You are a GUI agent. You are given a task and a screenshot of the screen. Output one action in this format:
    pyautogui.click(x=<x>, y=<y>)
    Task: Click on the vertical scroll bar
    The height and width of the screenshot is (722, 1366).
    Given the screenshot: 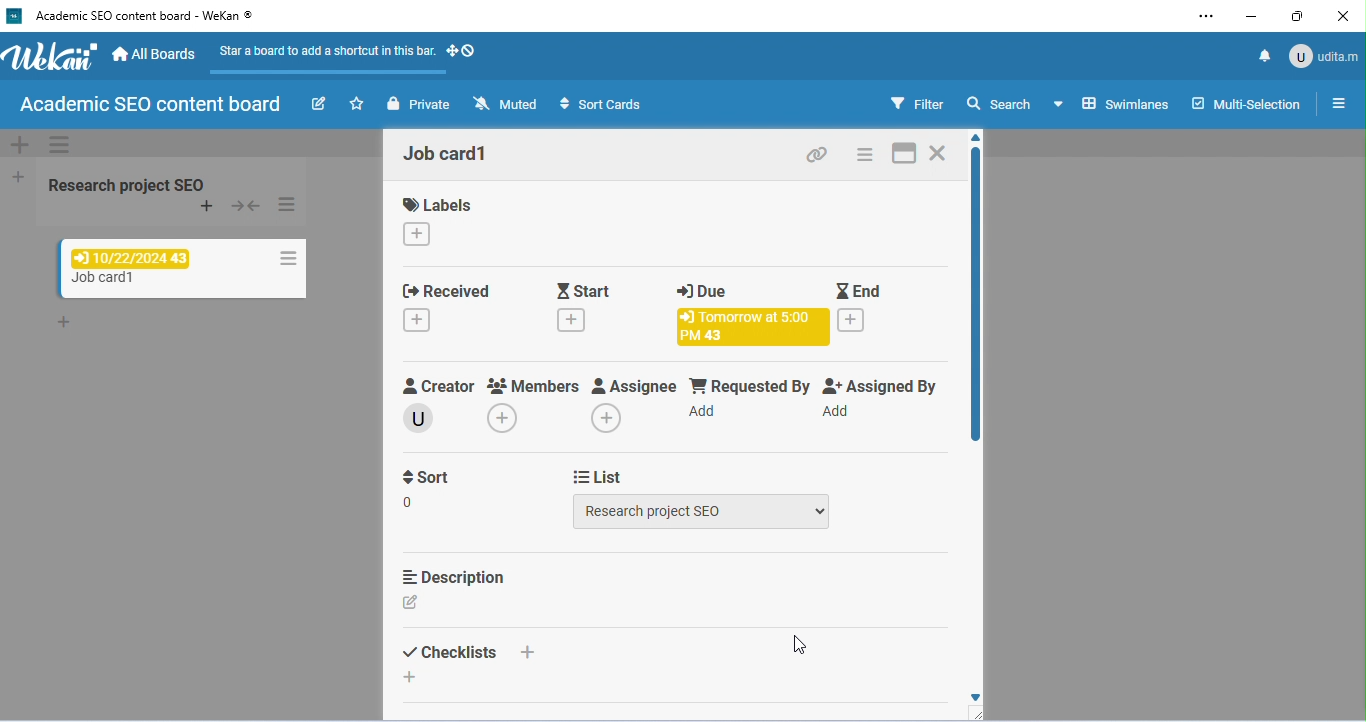 What is the action you would take?
    pyautogui.click(x=973, y=297)
    